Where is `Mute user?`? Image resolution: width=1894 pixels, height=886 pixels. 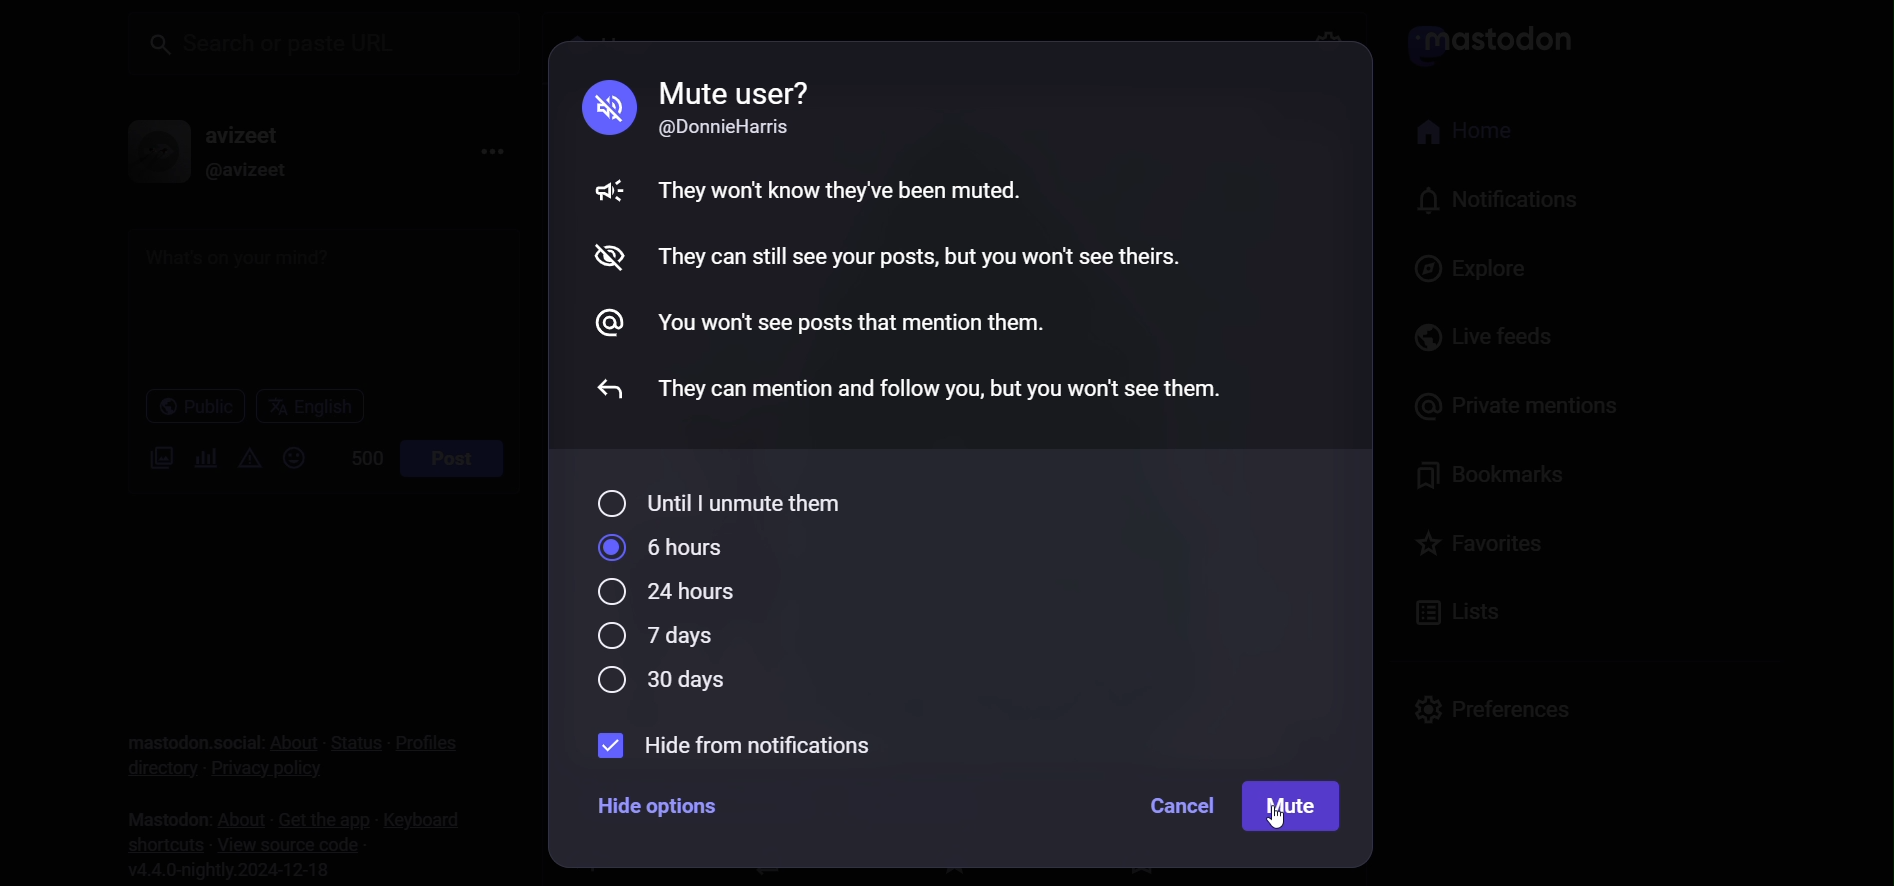 Mute user? is located at coordinates (736, 91).